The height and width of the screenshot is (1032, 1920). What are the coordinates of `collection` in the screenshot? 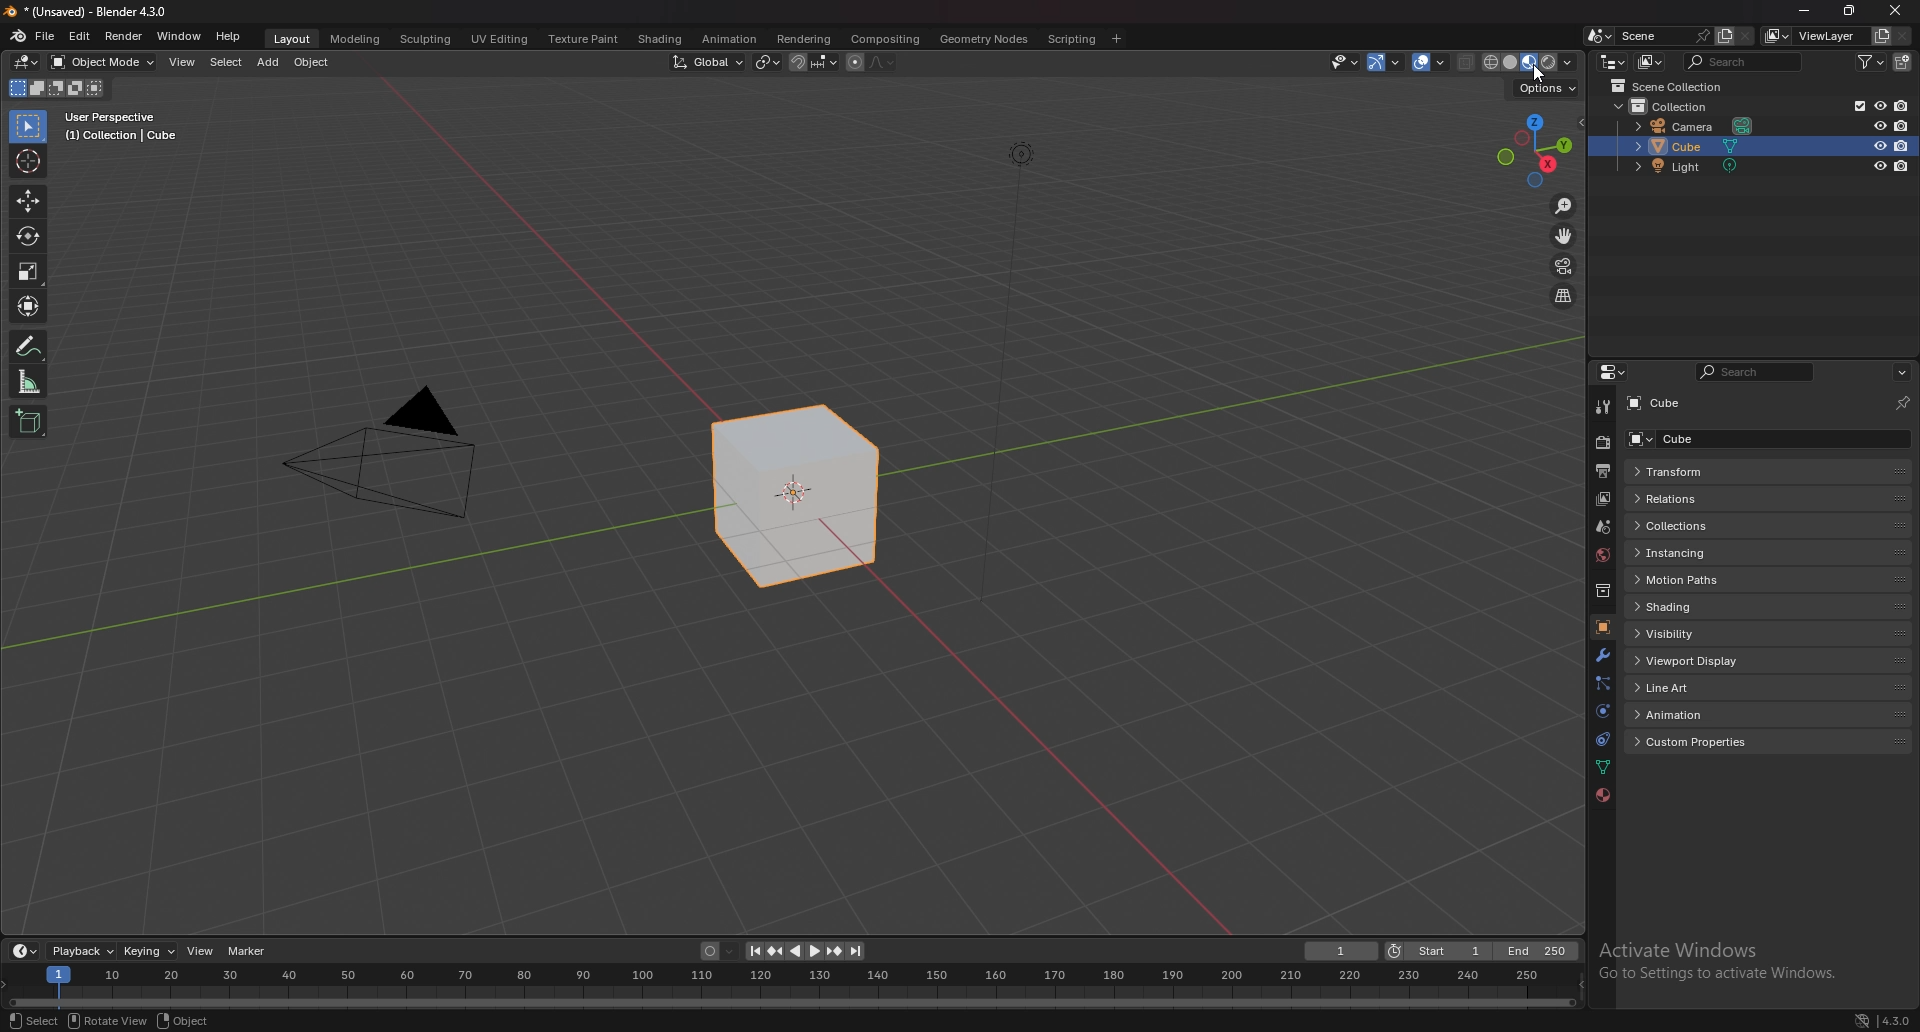 It's located at (1667, 106).